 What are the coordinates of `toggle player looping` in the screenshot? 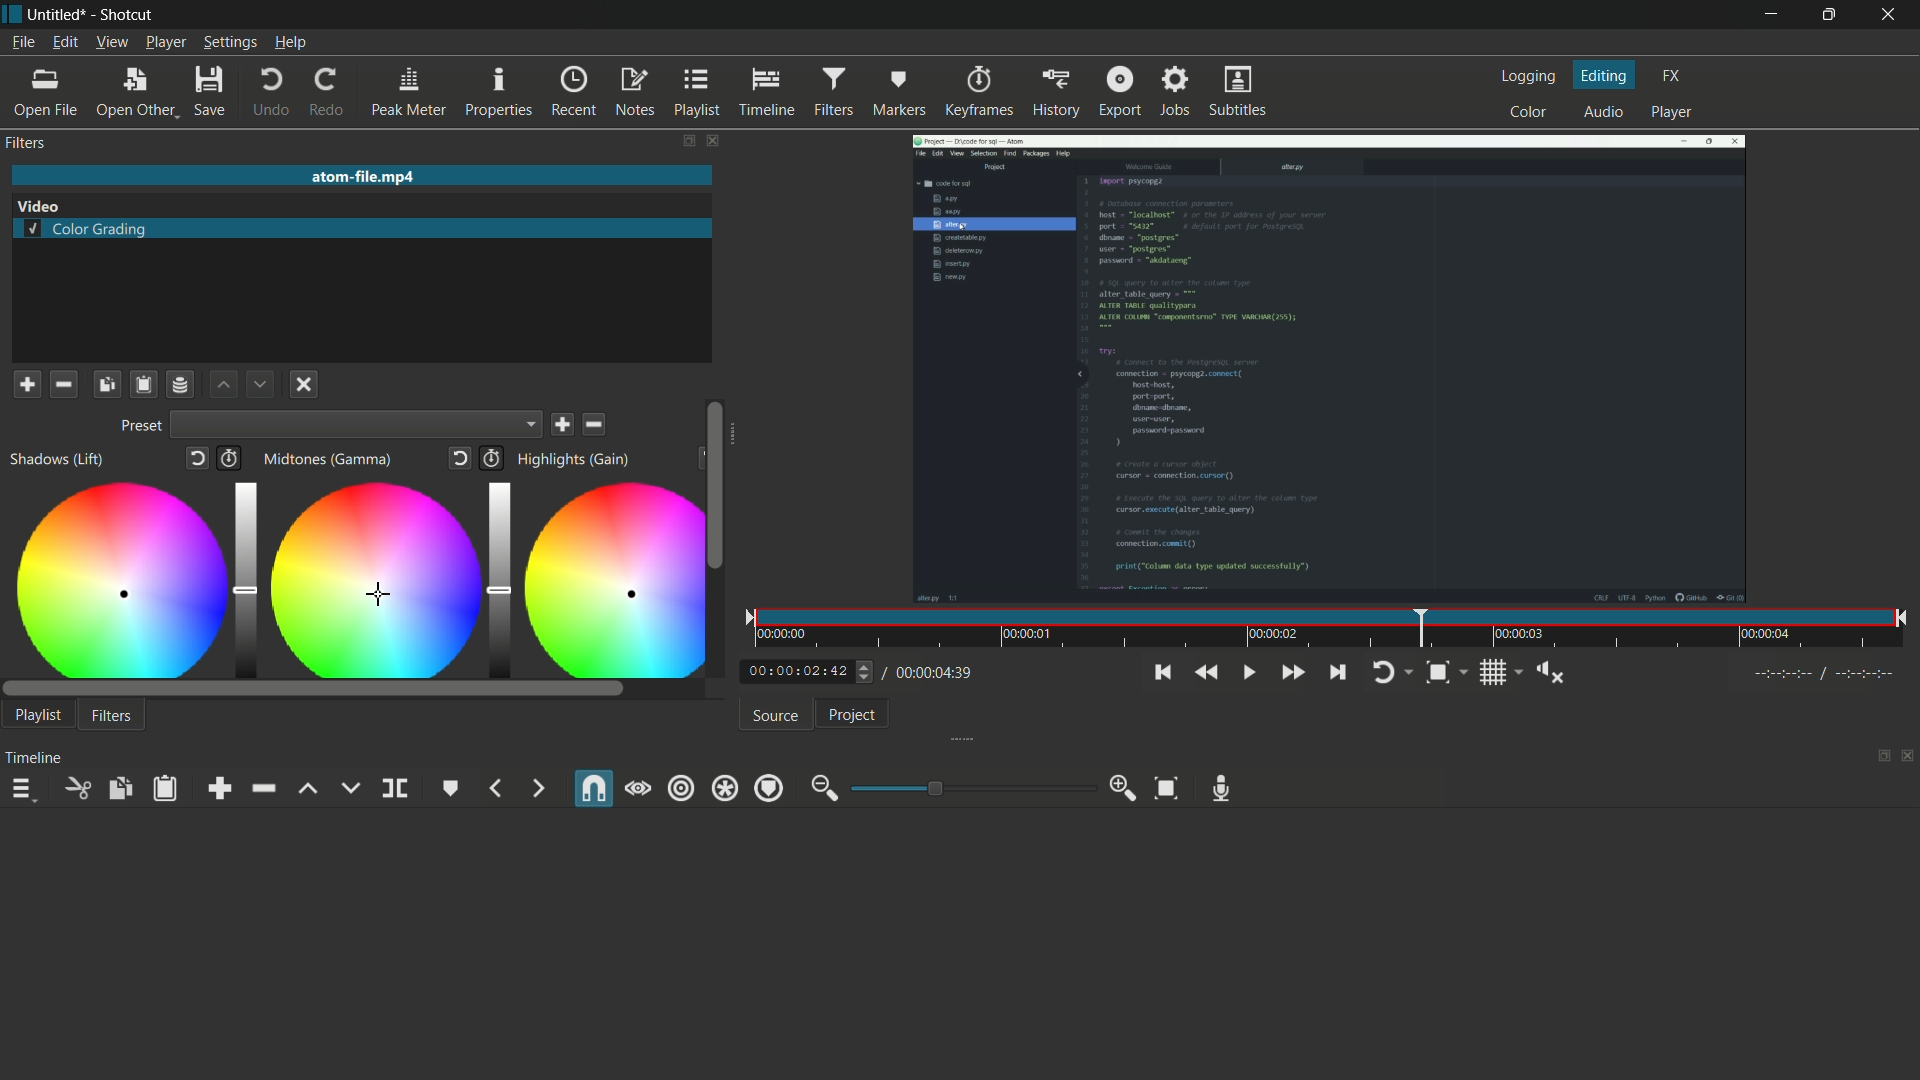 It's located at (1389, 672).